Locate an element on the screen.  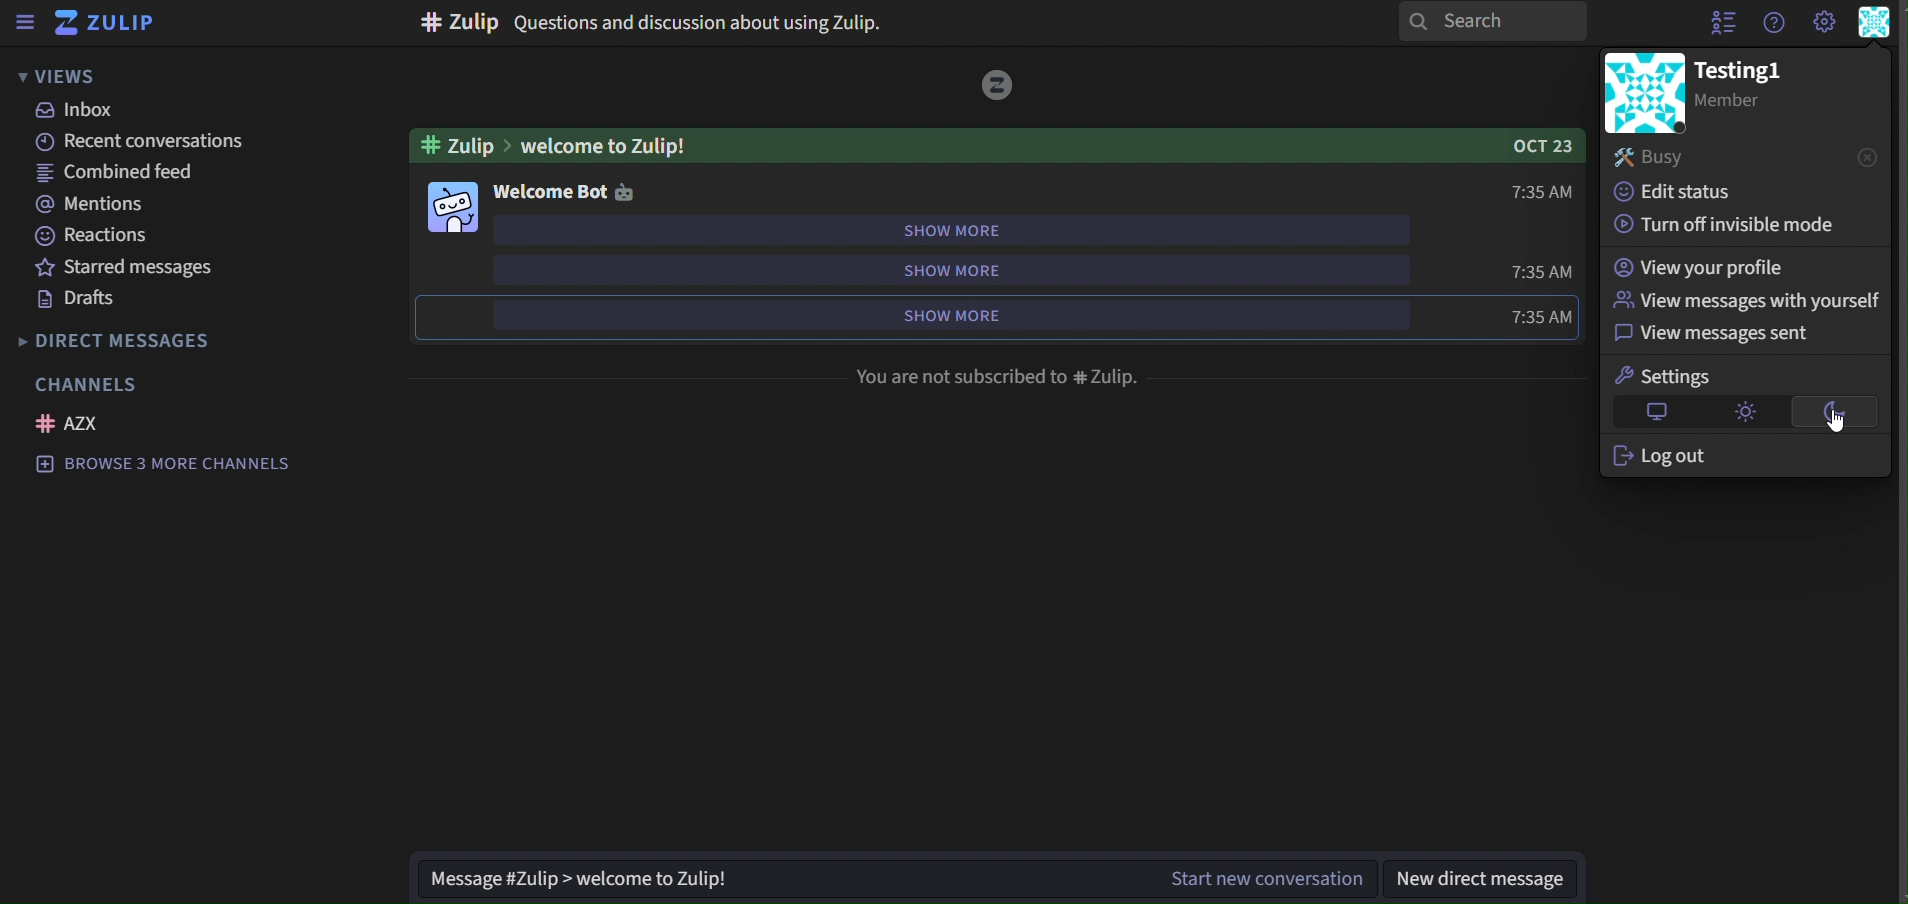
combined feed is located at coordinates (118, 173).